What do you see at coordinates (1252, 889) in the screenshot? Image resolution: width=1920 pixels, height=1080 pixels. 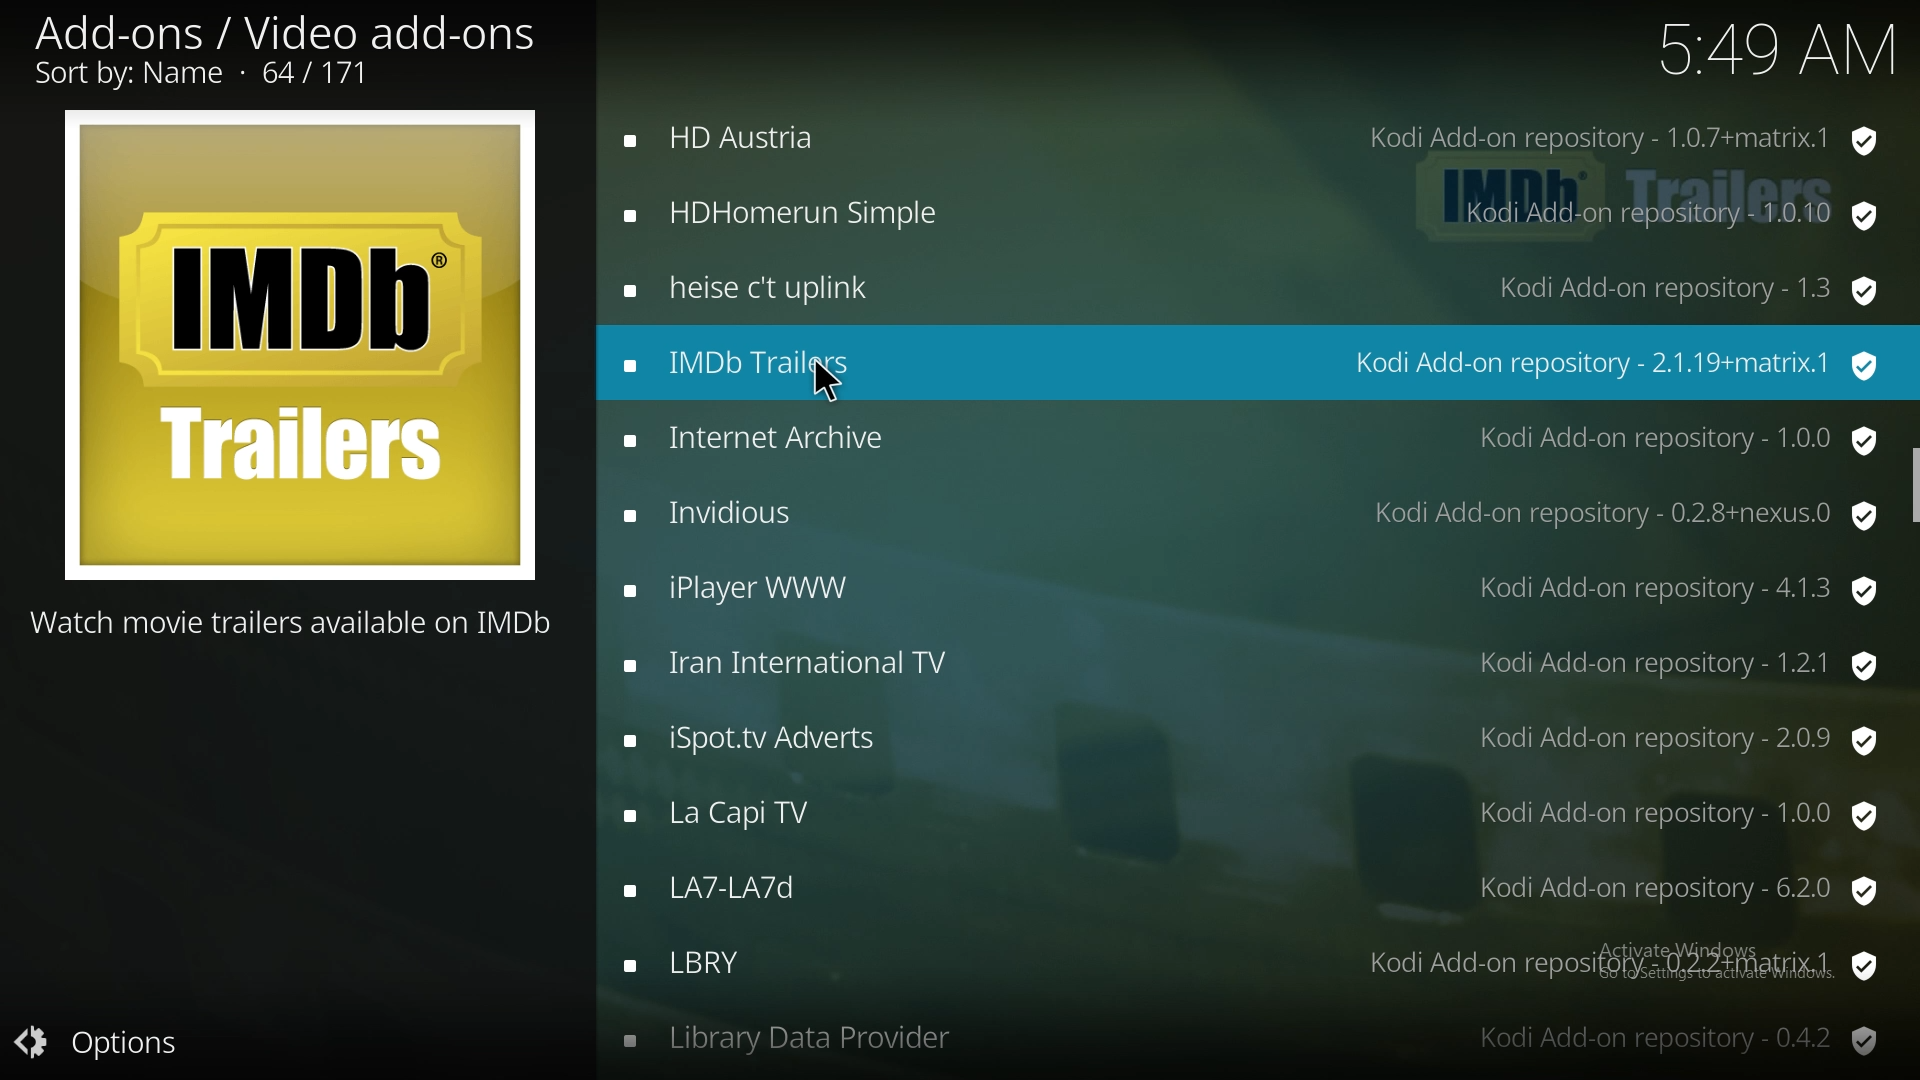 I see `add on` at bounding box center [1252, 889].